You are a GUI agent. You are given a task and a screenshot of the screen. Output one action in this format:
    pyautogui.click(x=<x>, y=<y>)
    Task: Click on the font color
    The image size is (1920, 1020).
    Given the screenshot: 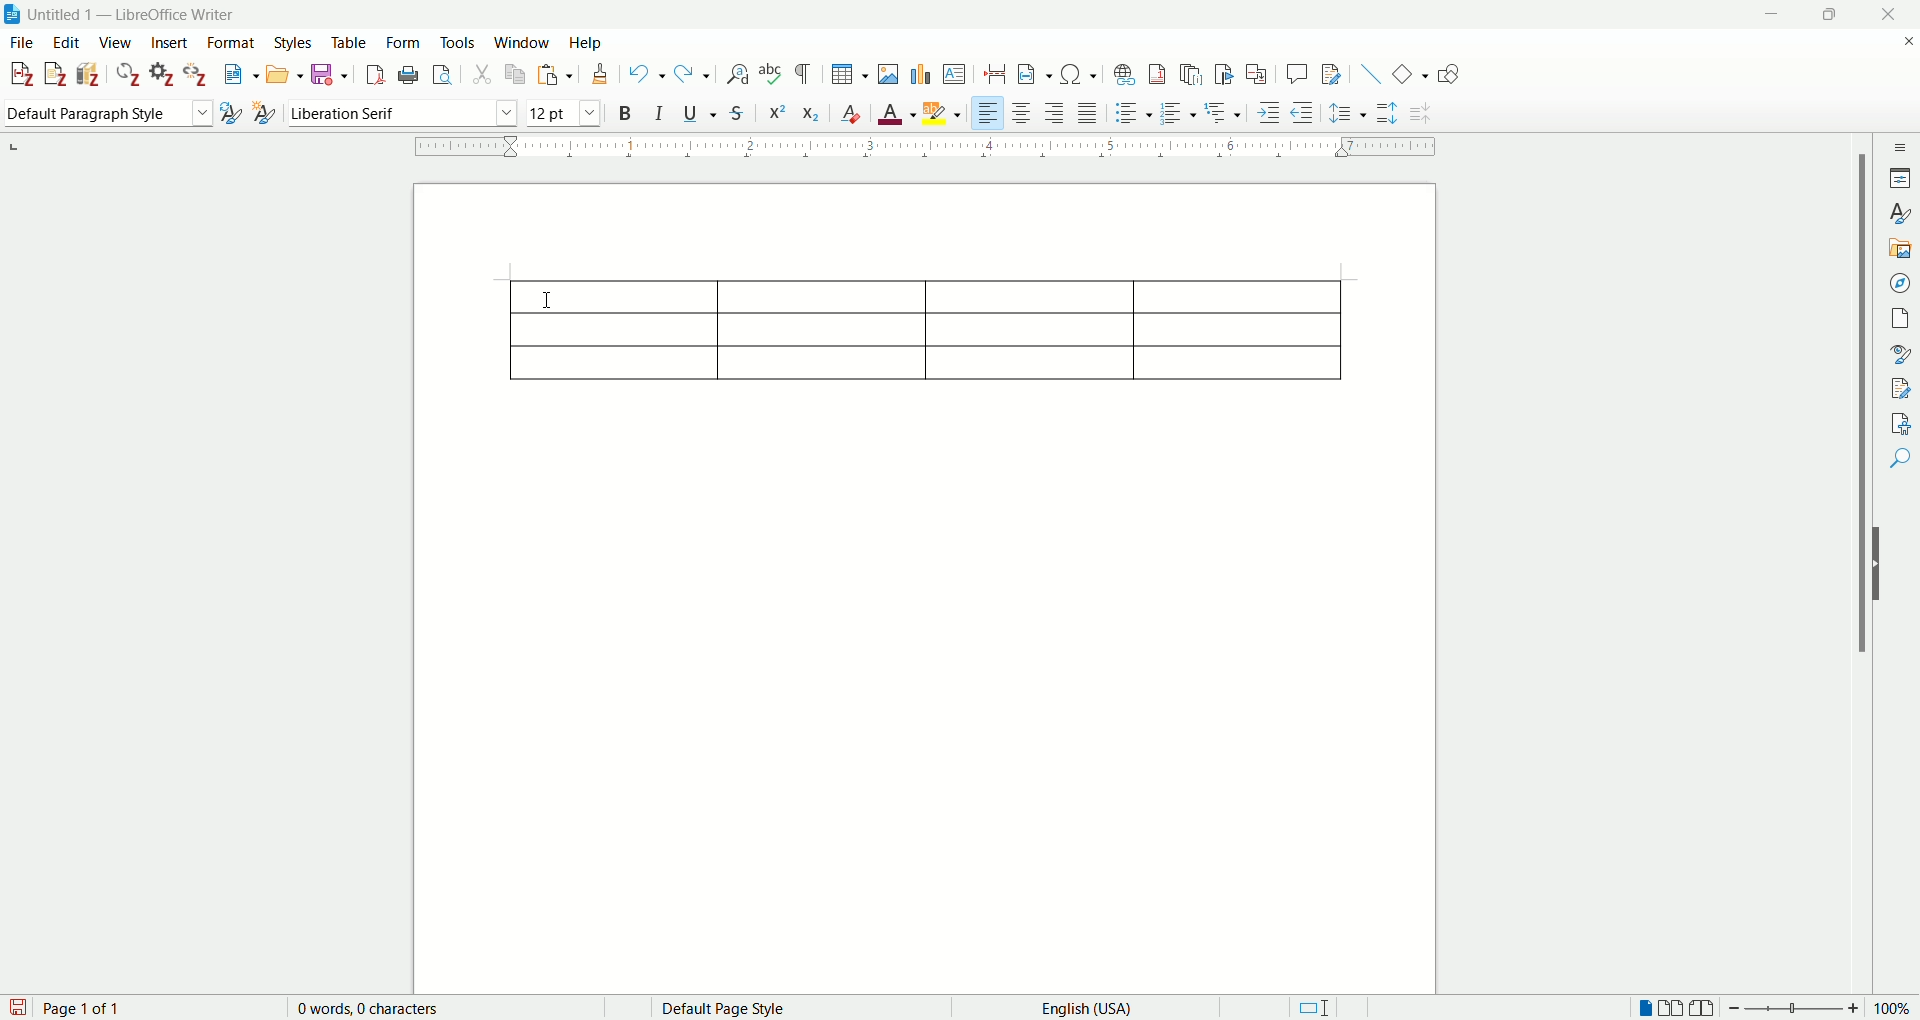 What is the action you would take?
    pyautogui.click(x=897, y=112)
    